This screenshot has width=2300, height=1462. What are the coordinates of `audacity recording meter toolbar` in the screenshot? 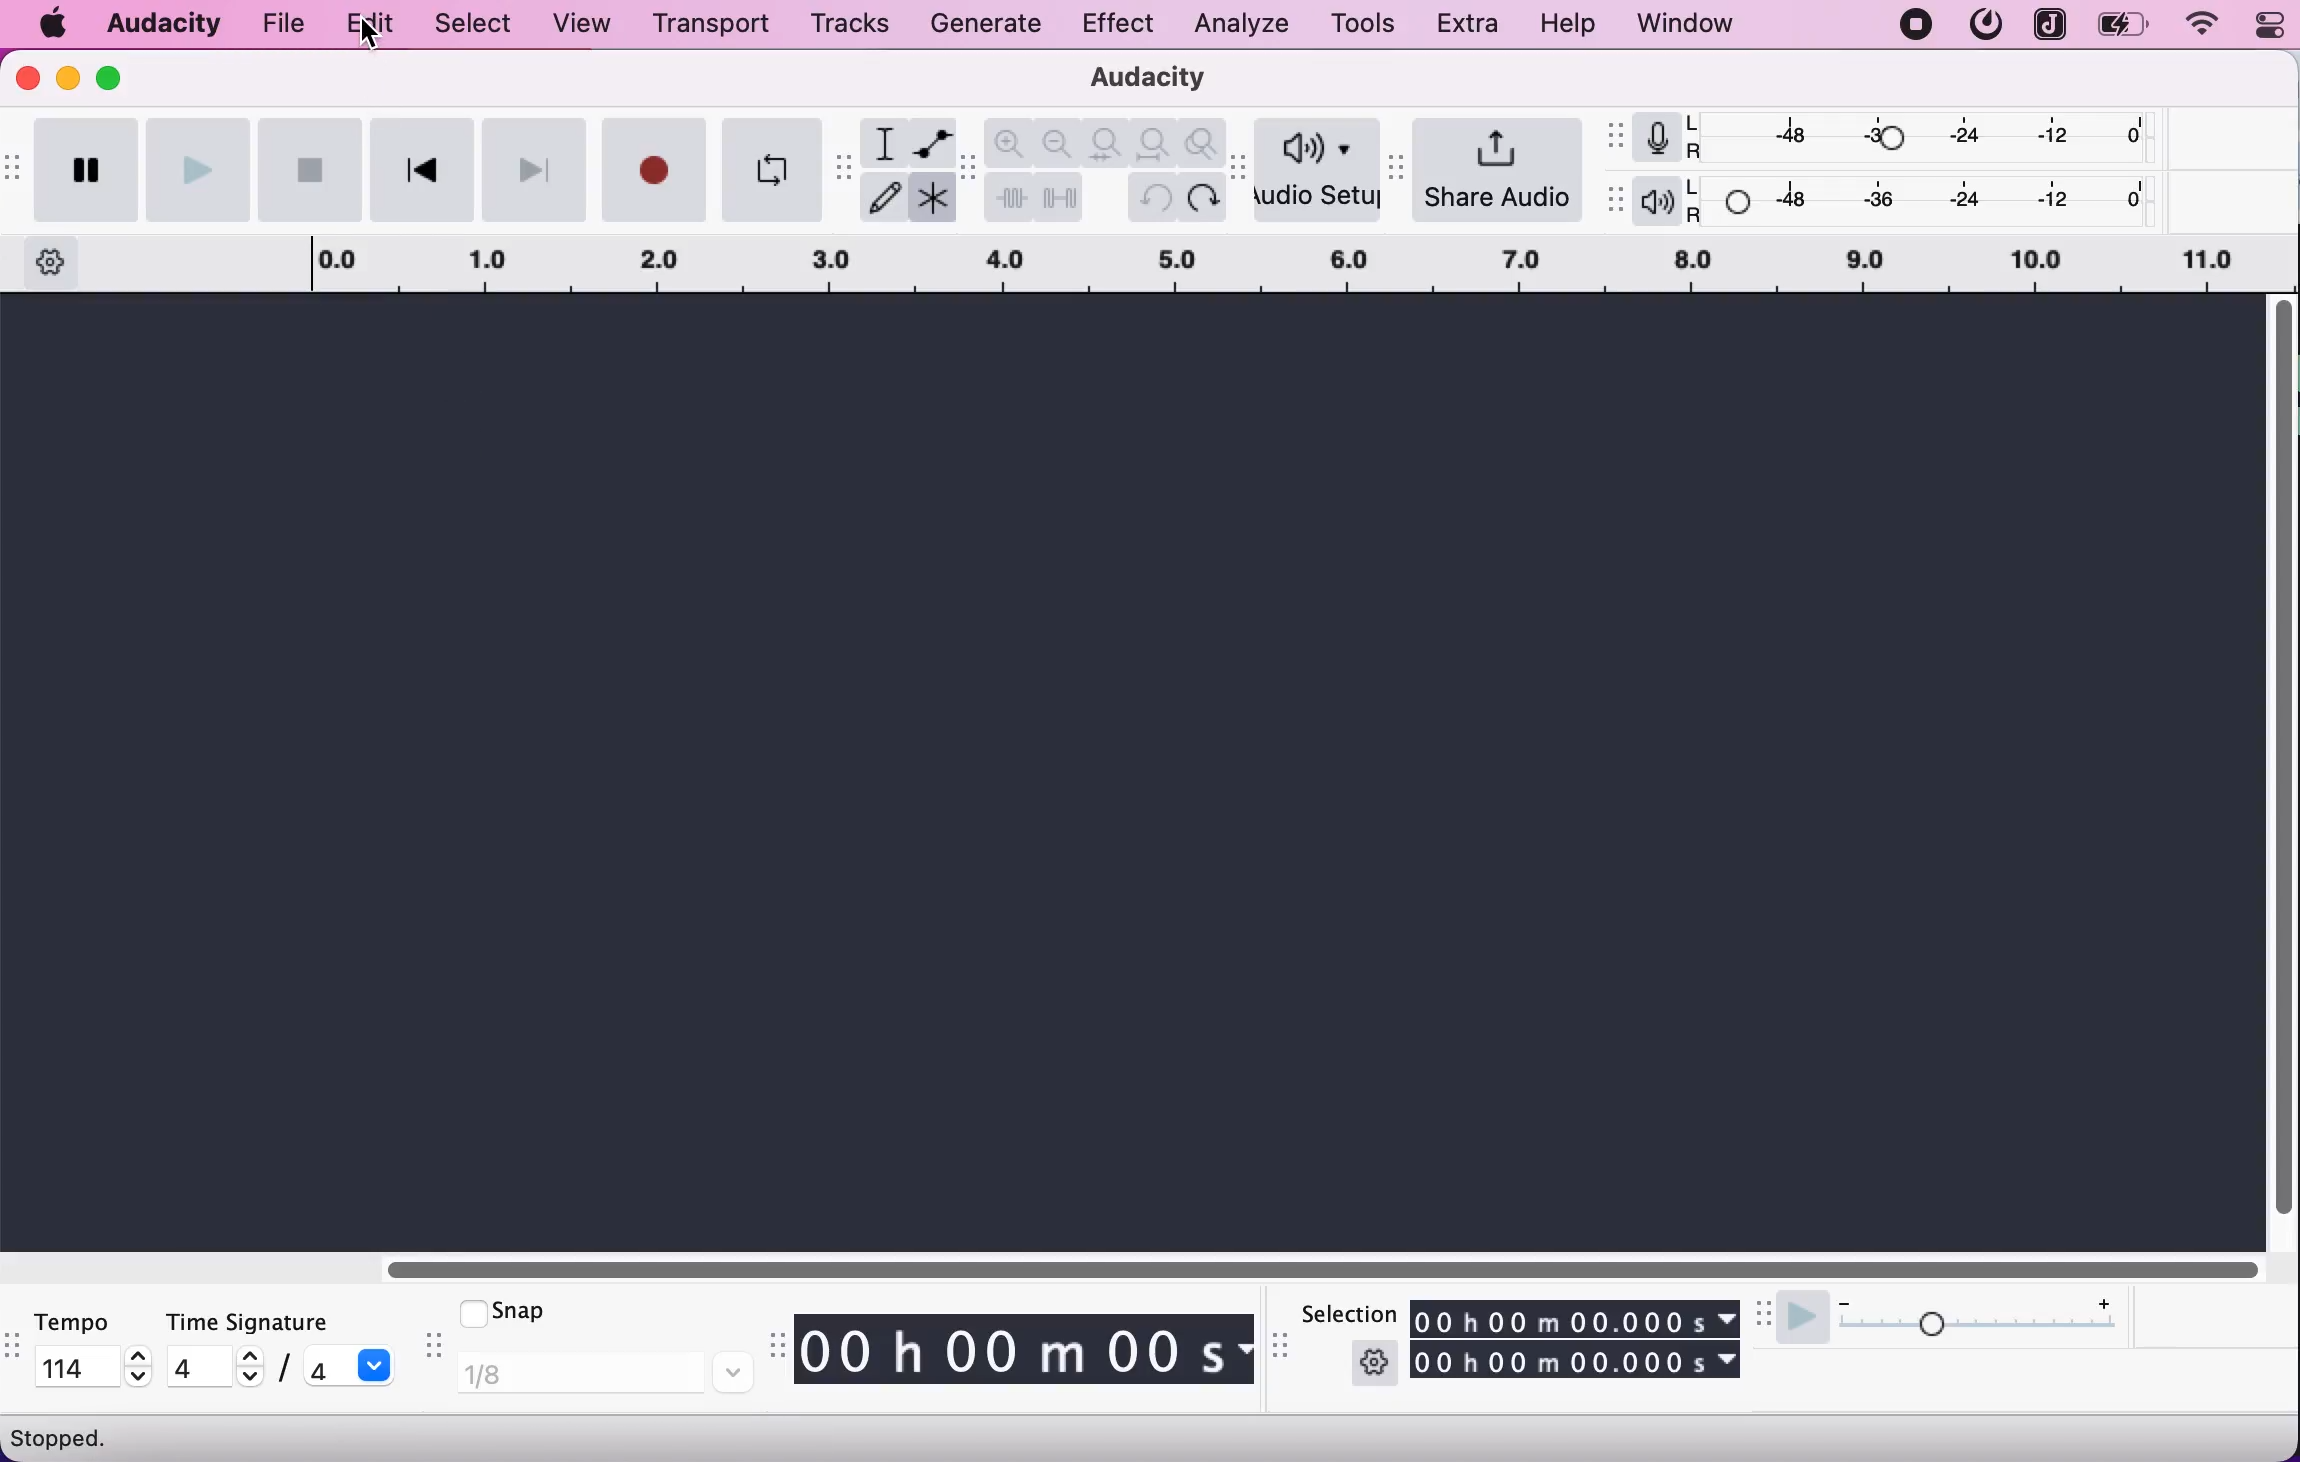 It's located at (1617, 135).